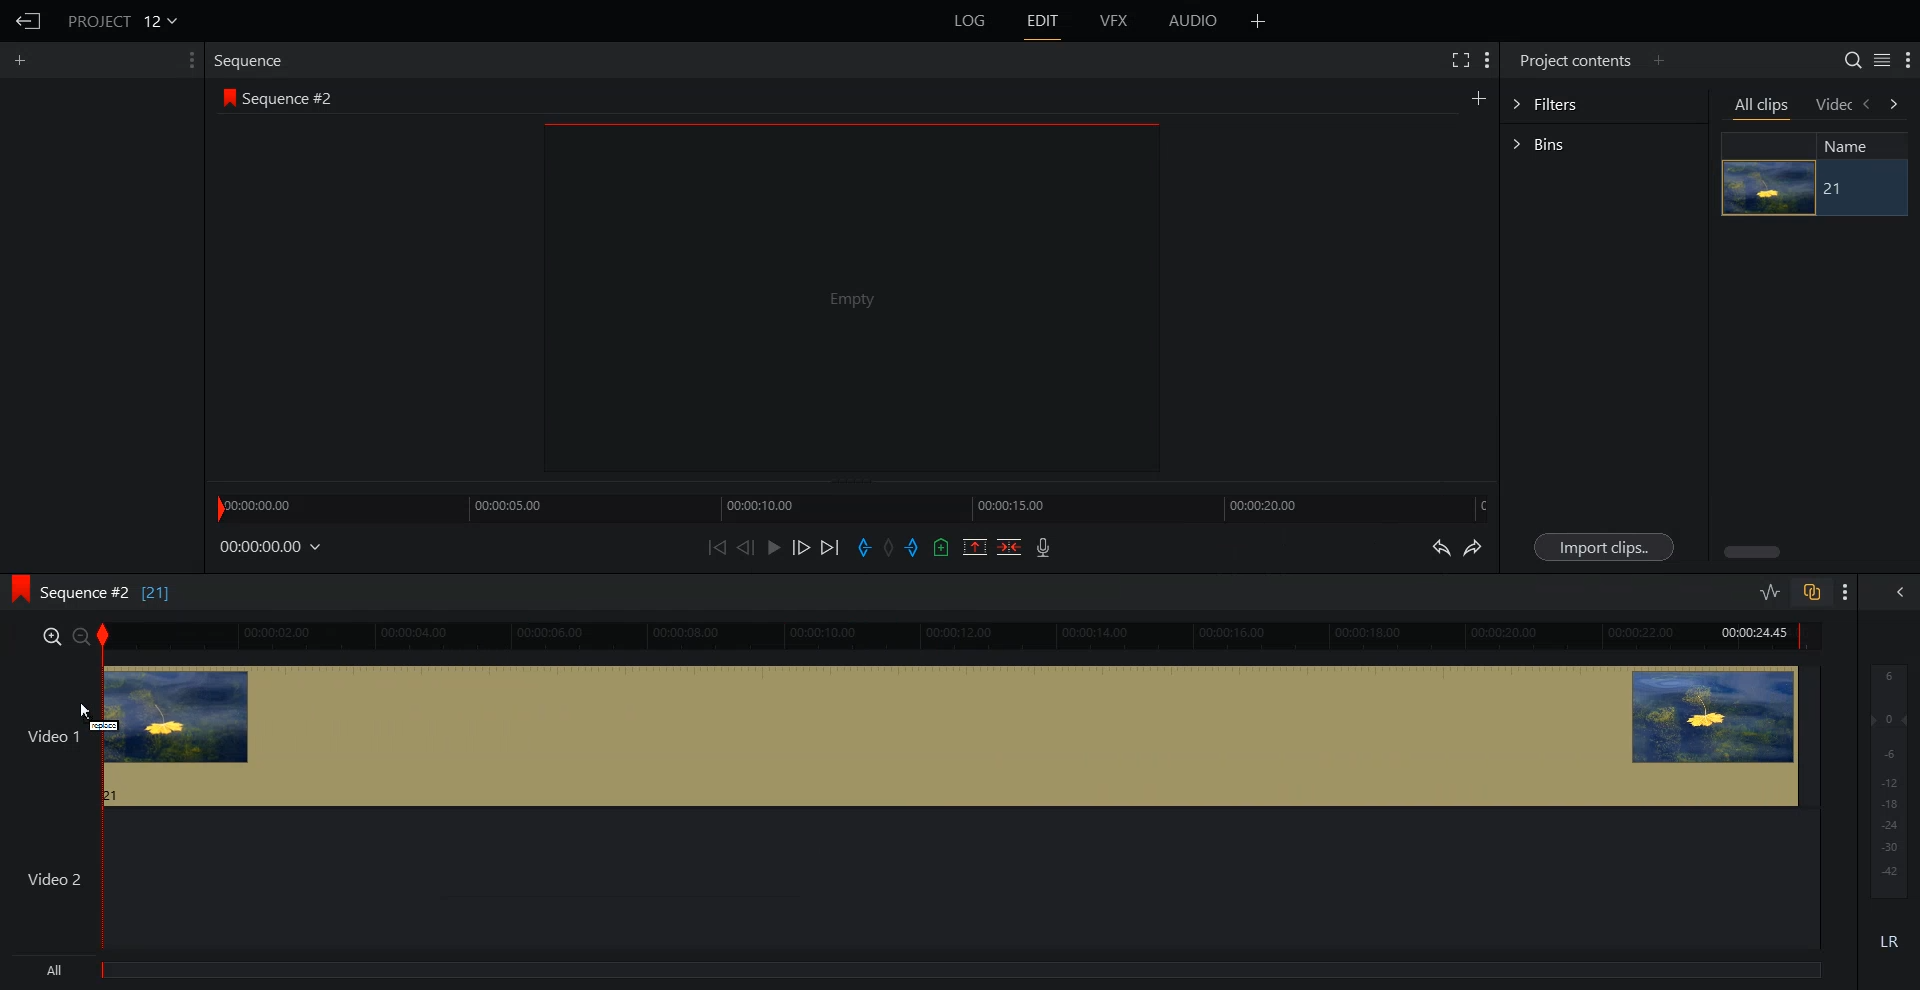  Describe the element at coordinates (913, 881) in the screenshot. I see `Video 2` at that location.